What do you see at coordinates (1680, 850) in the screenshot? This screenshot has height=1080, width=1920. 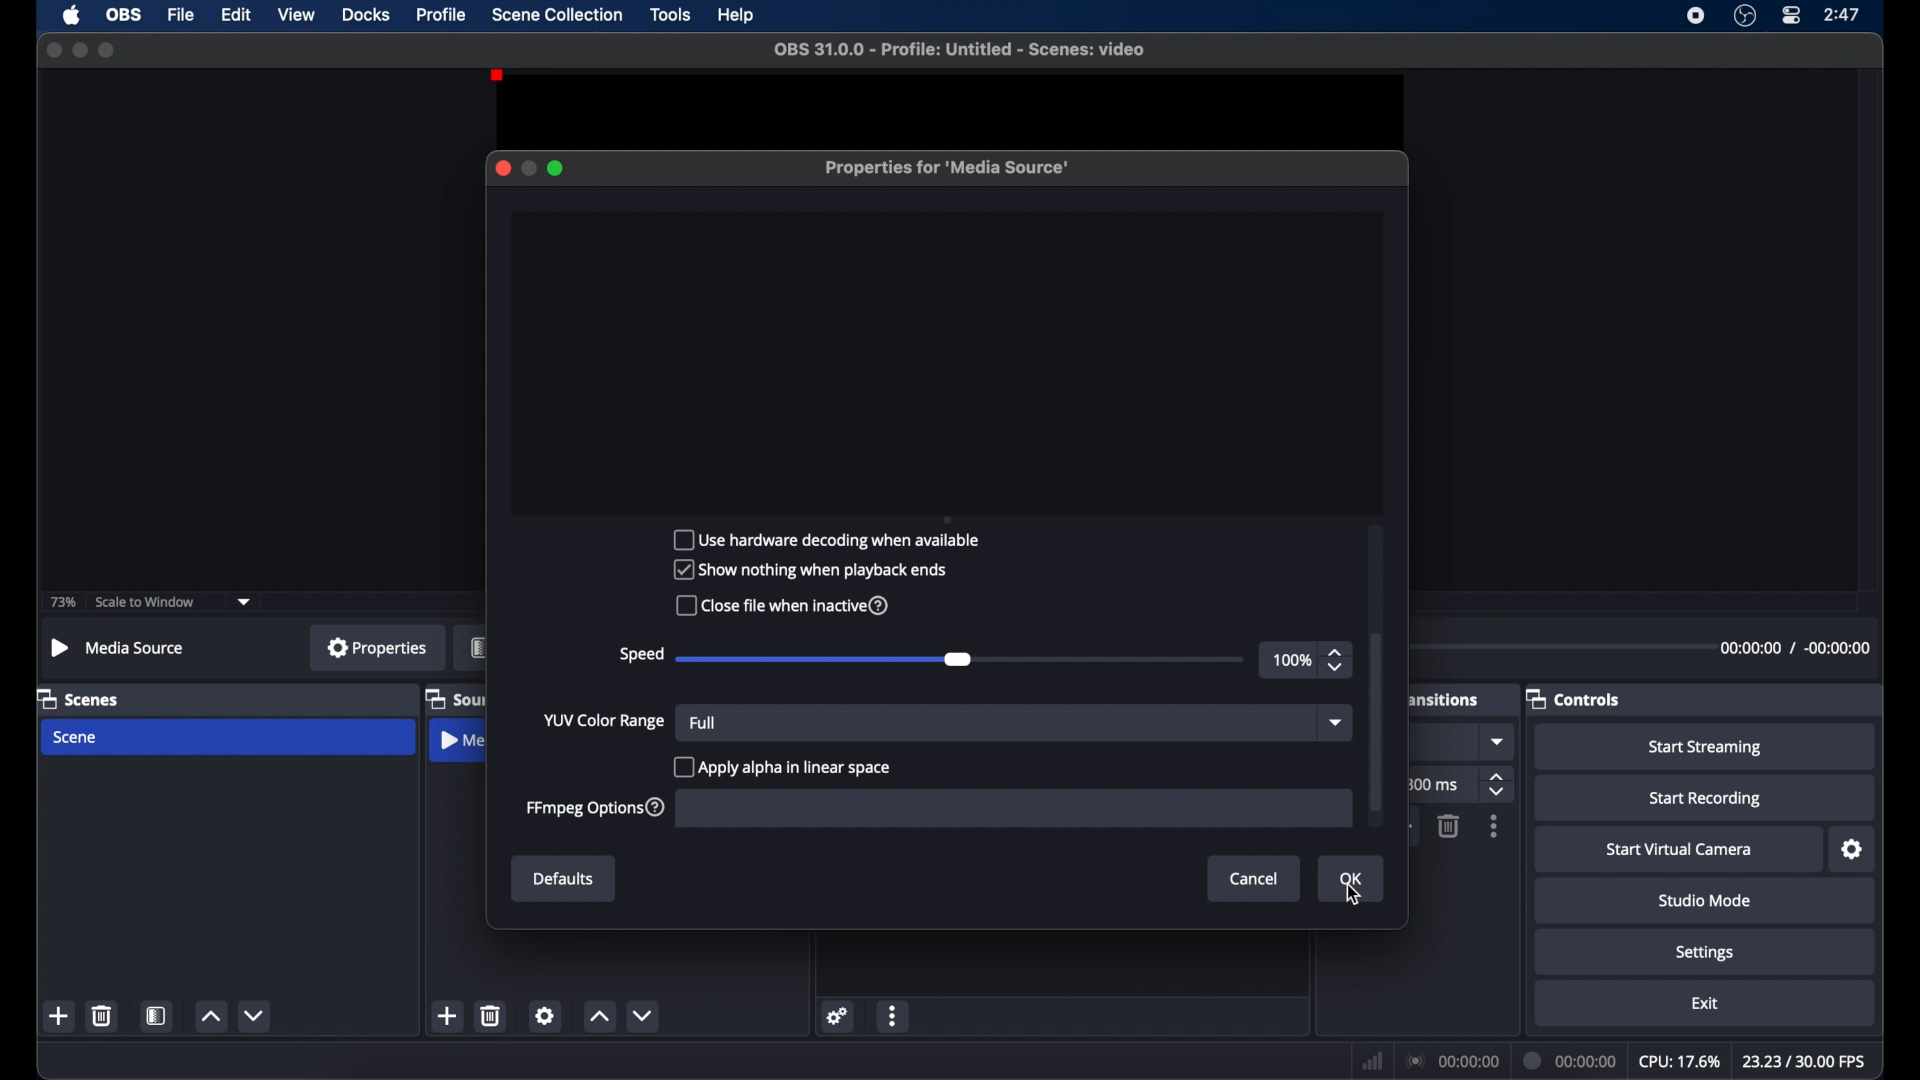 I see `start virtual camera` at bounding box center [1680, 850].